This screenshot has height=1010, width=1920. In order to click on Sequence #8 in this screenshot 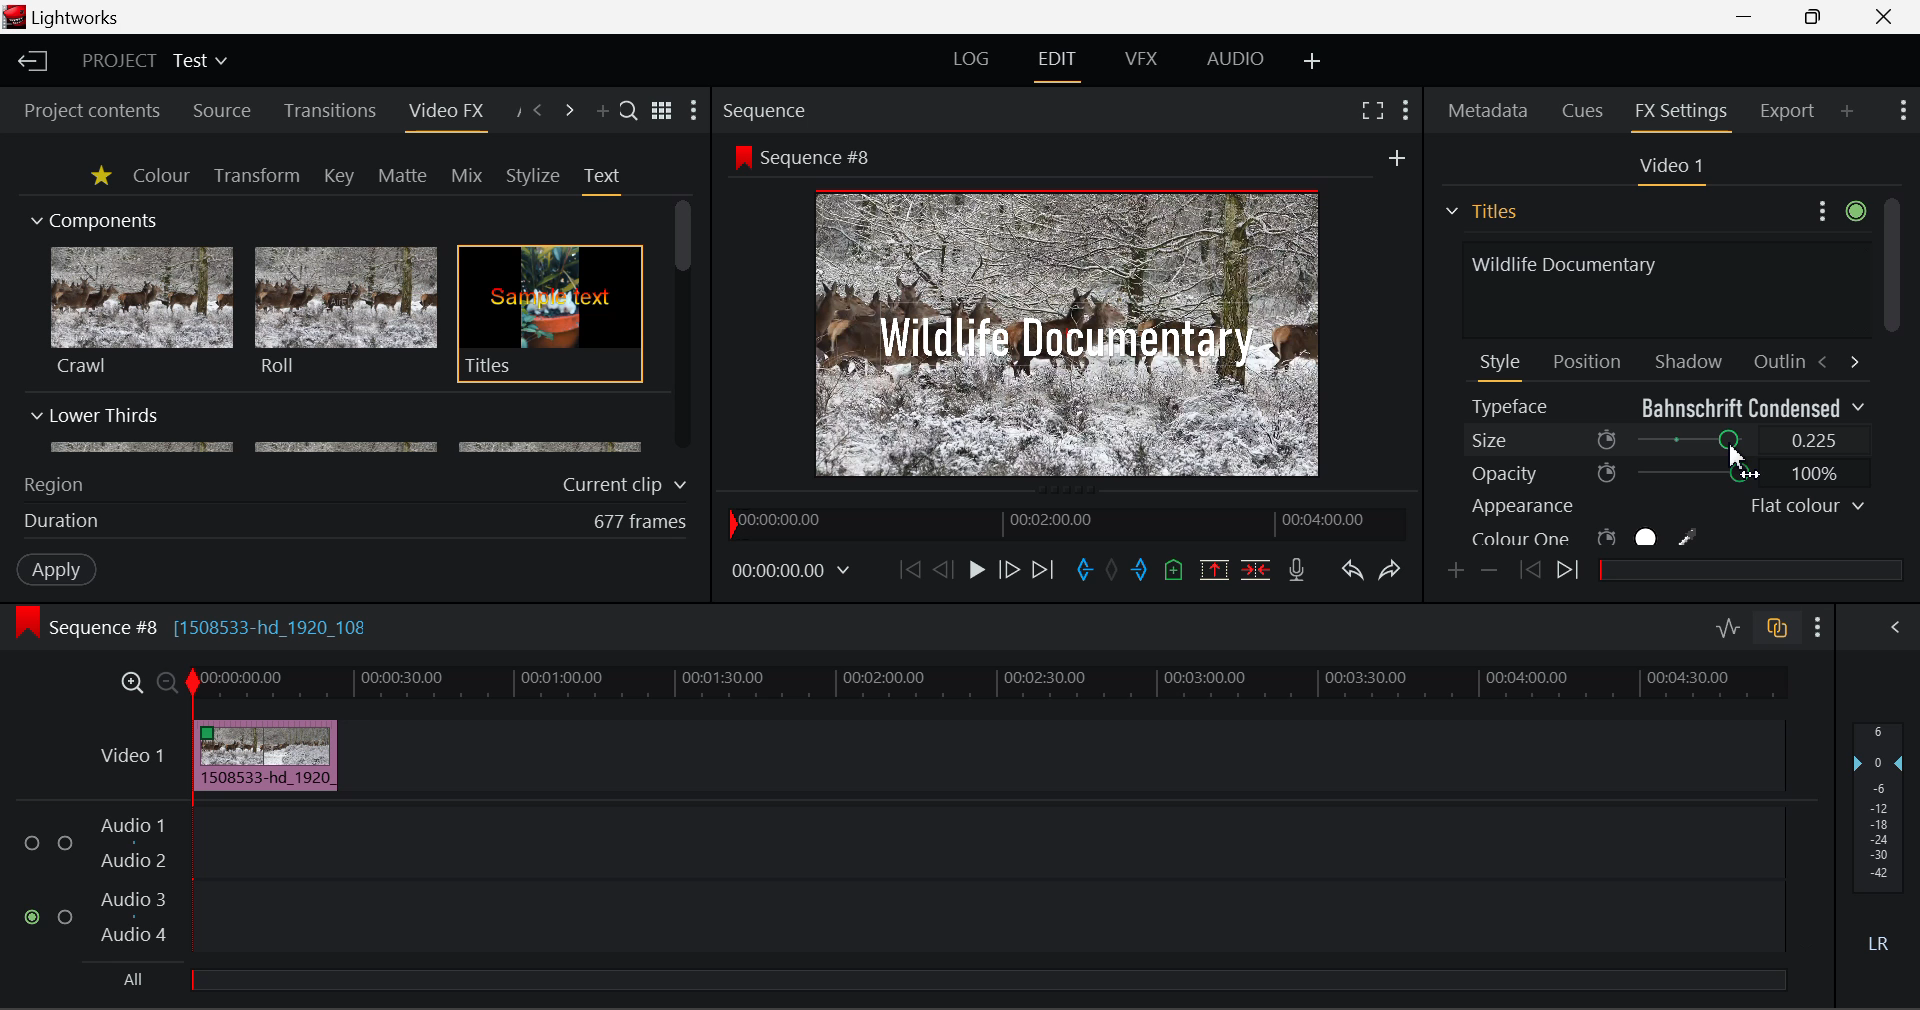, I will do `click(824, 158)`.